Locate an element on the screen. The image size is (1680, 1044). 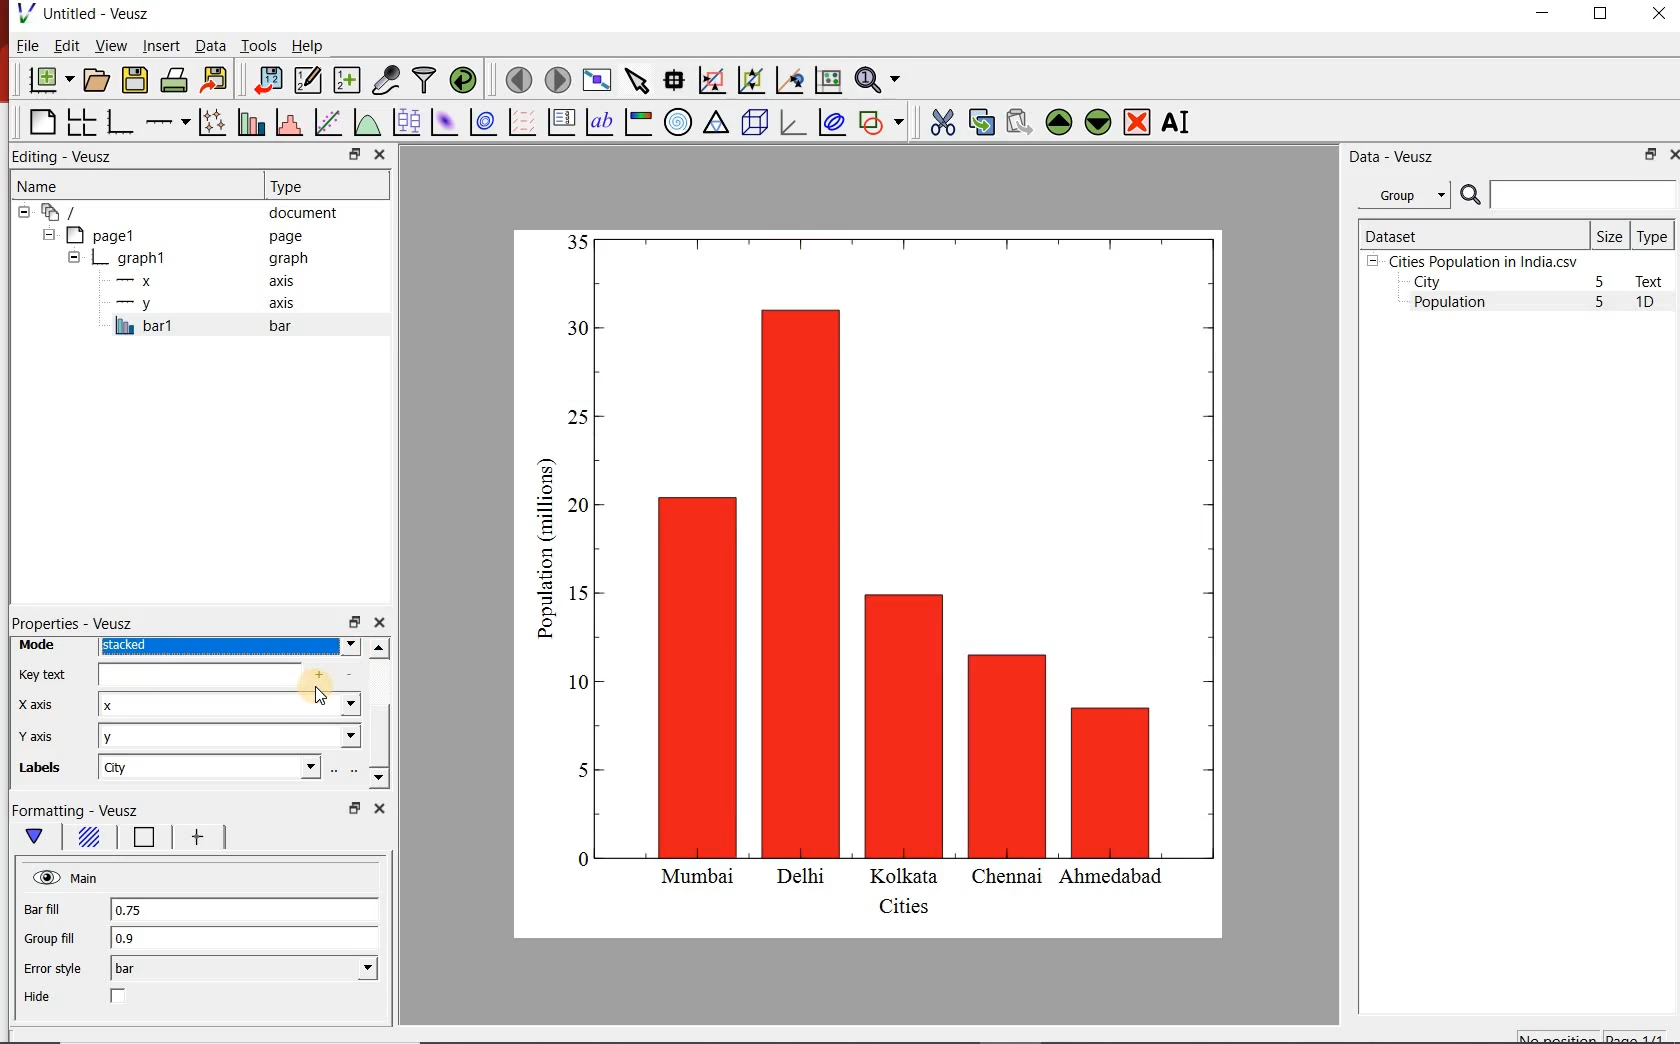
MINIMIZE is located at coordinates (1544, 13).